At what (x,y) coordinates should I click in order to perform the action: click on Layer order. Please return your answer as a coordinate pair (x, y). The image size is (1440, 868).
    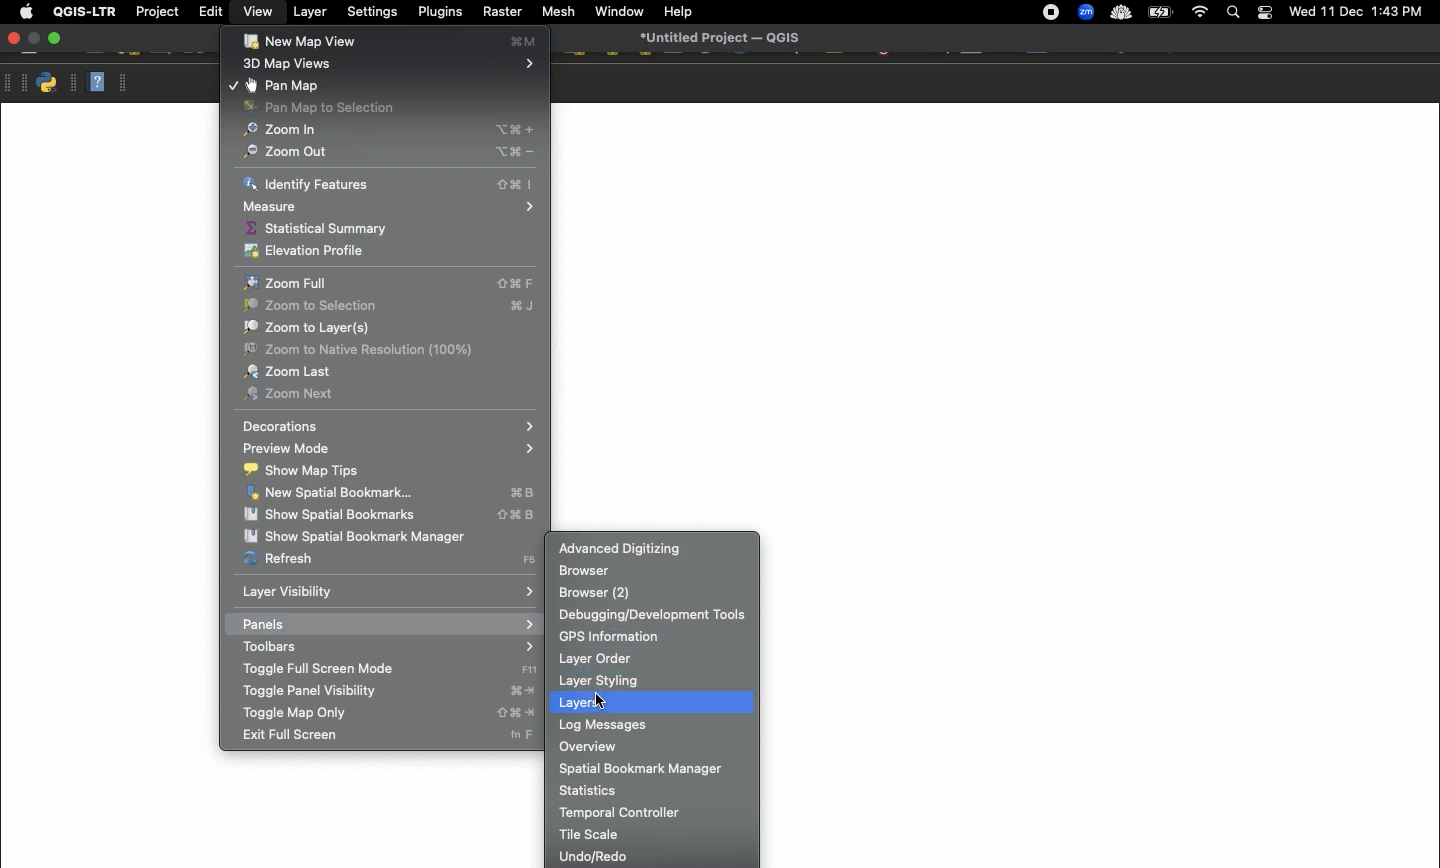
    Looking at the image, I should click on (655, 659).